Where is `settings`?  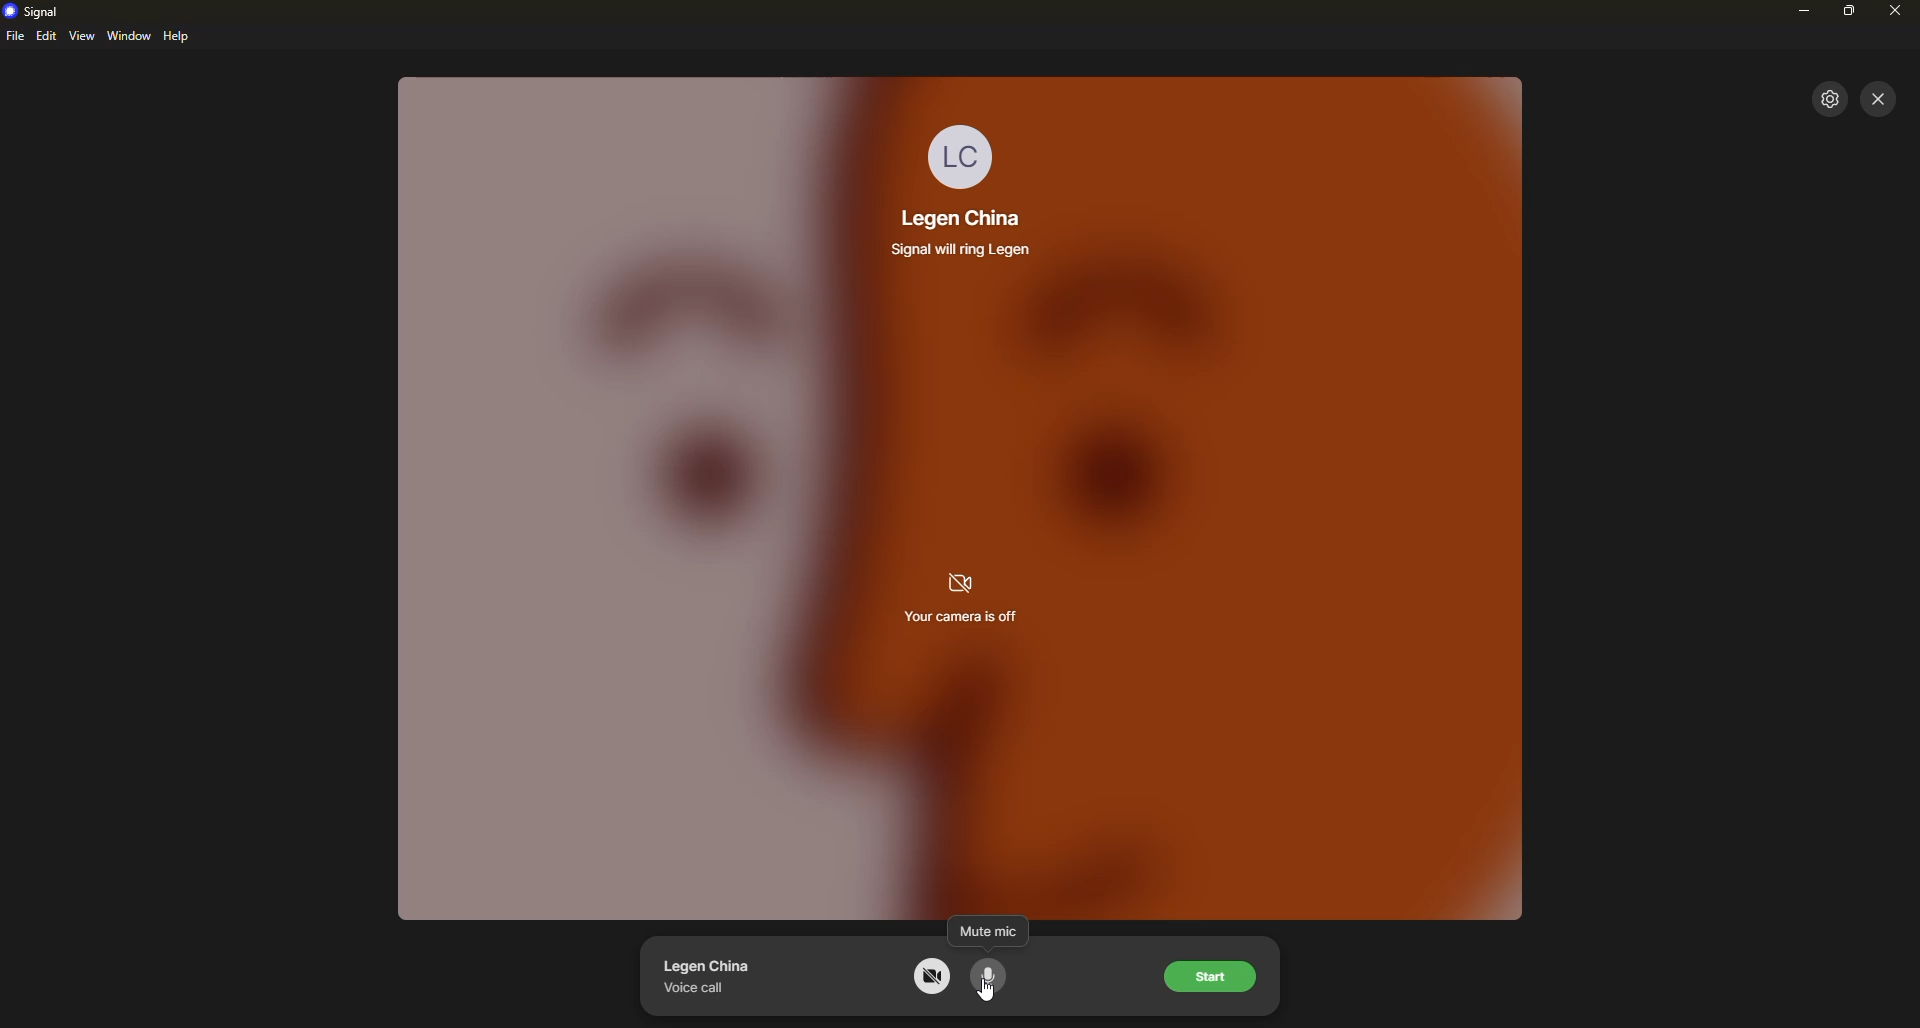 settings is located at coordinates (1831, 98).